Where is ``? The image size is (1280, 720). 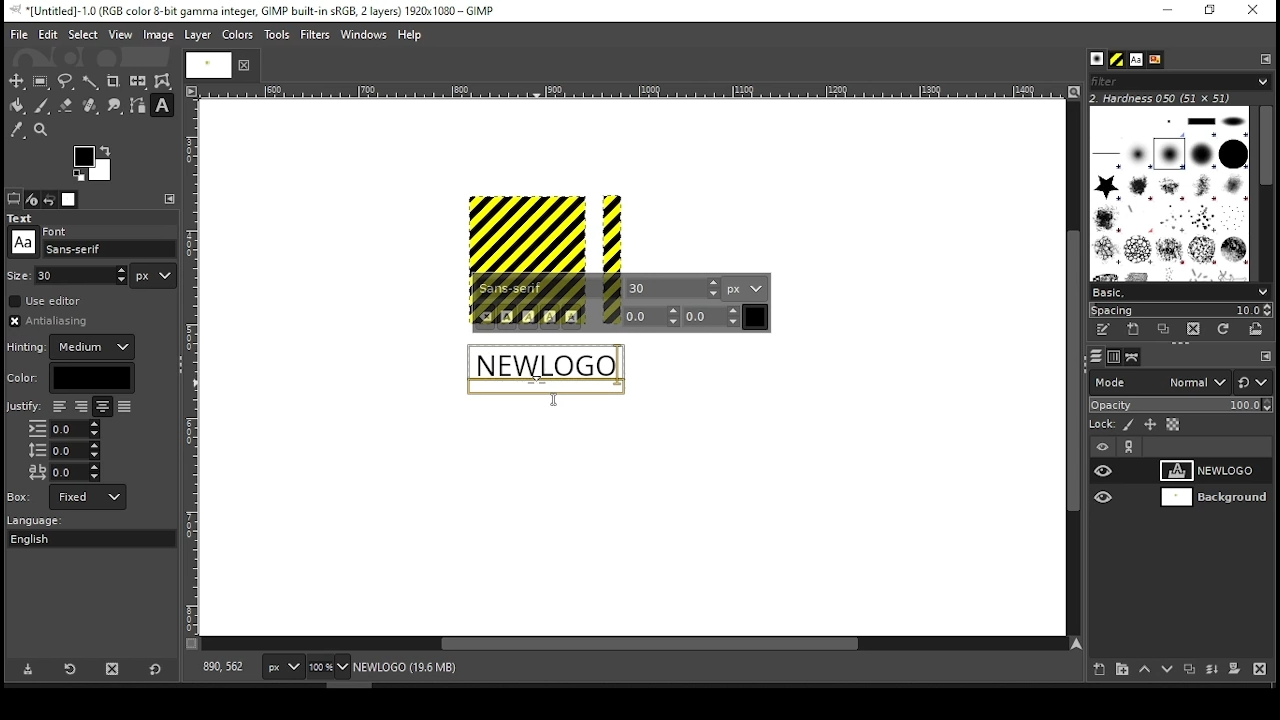  is located at coordinates (20, 496).